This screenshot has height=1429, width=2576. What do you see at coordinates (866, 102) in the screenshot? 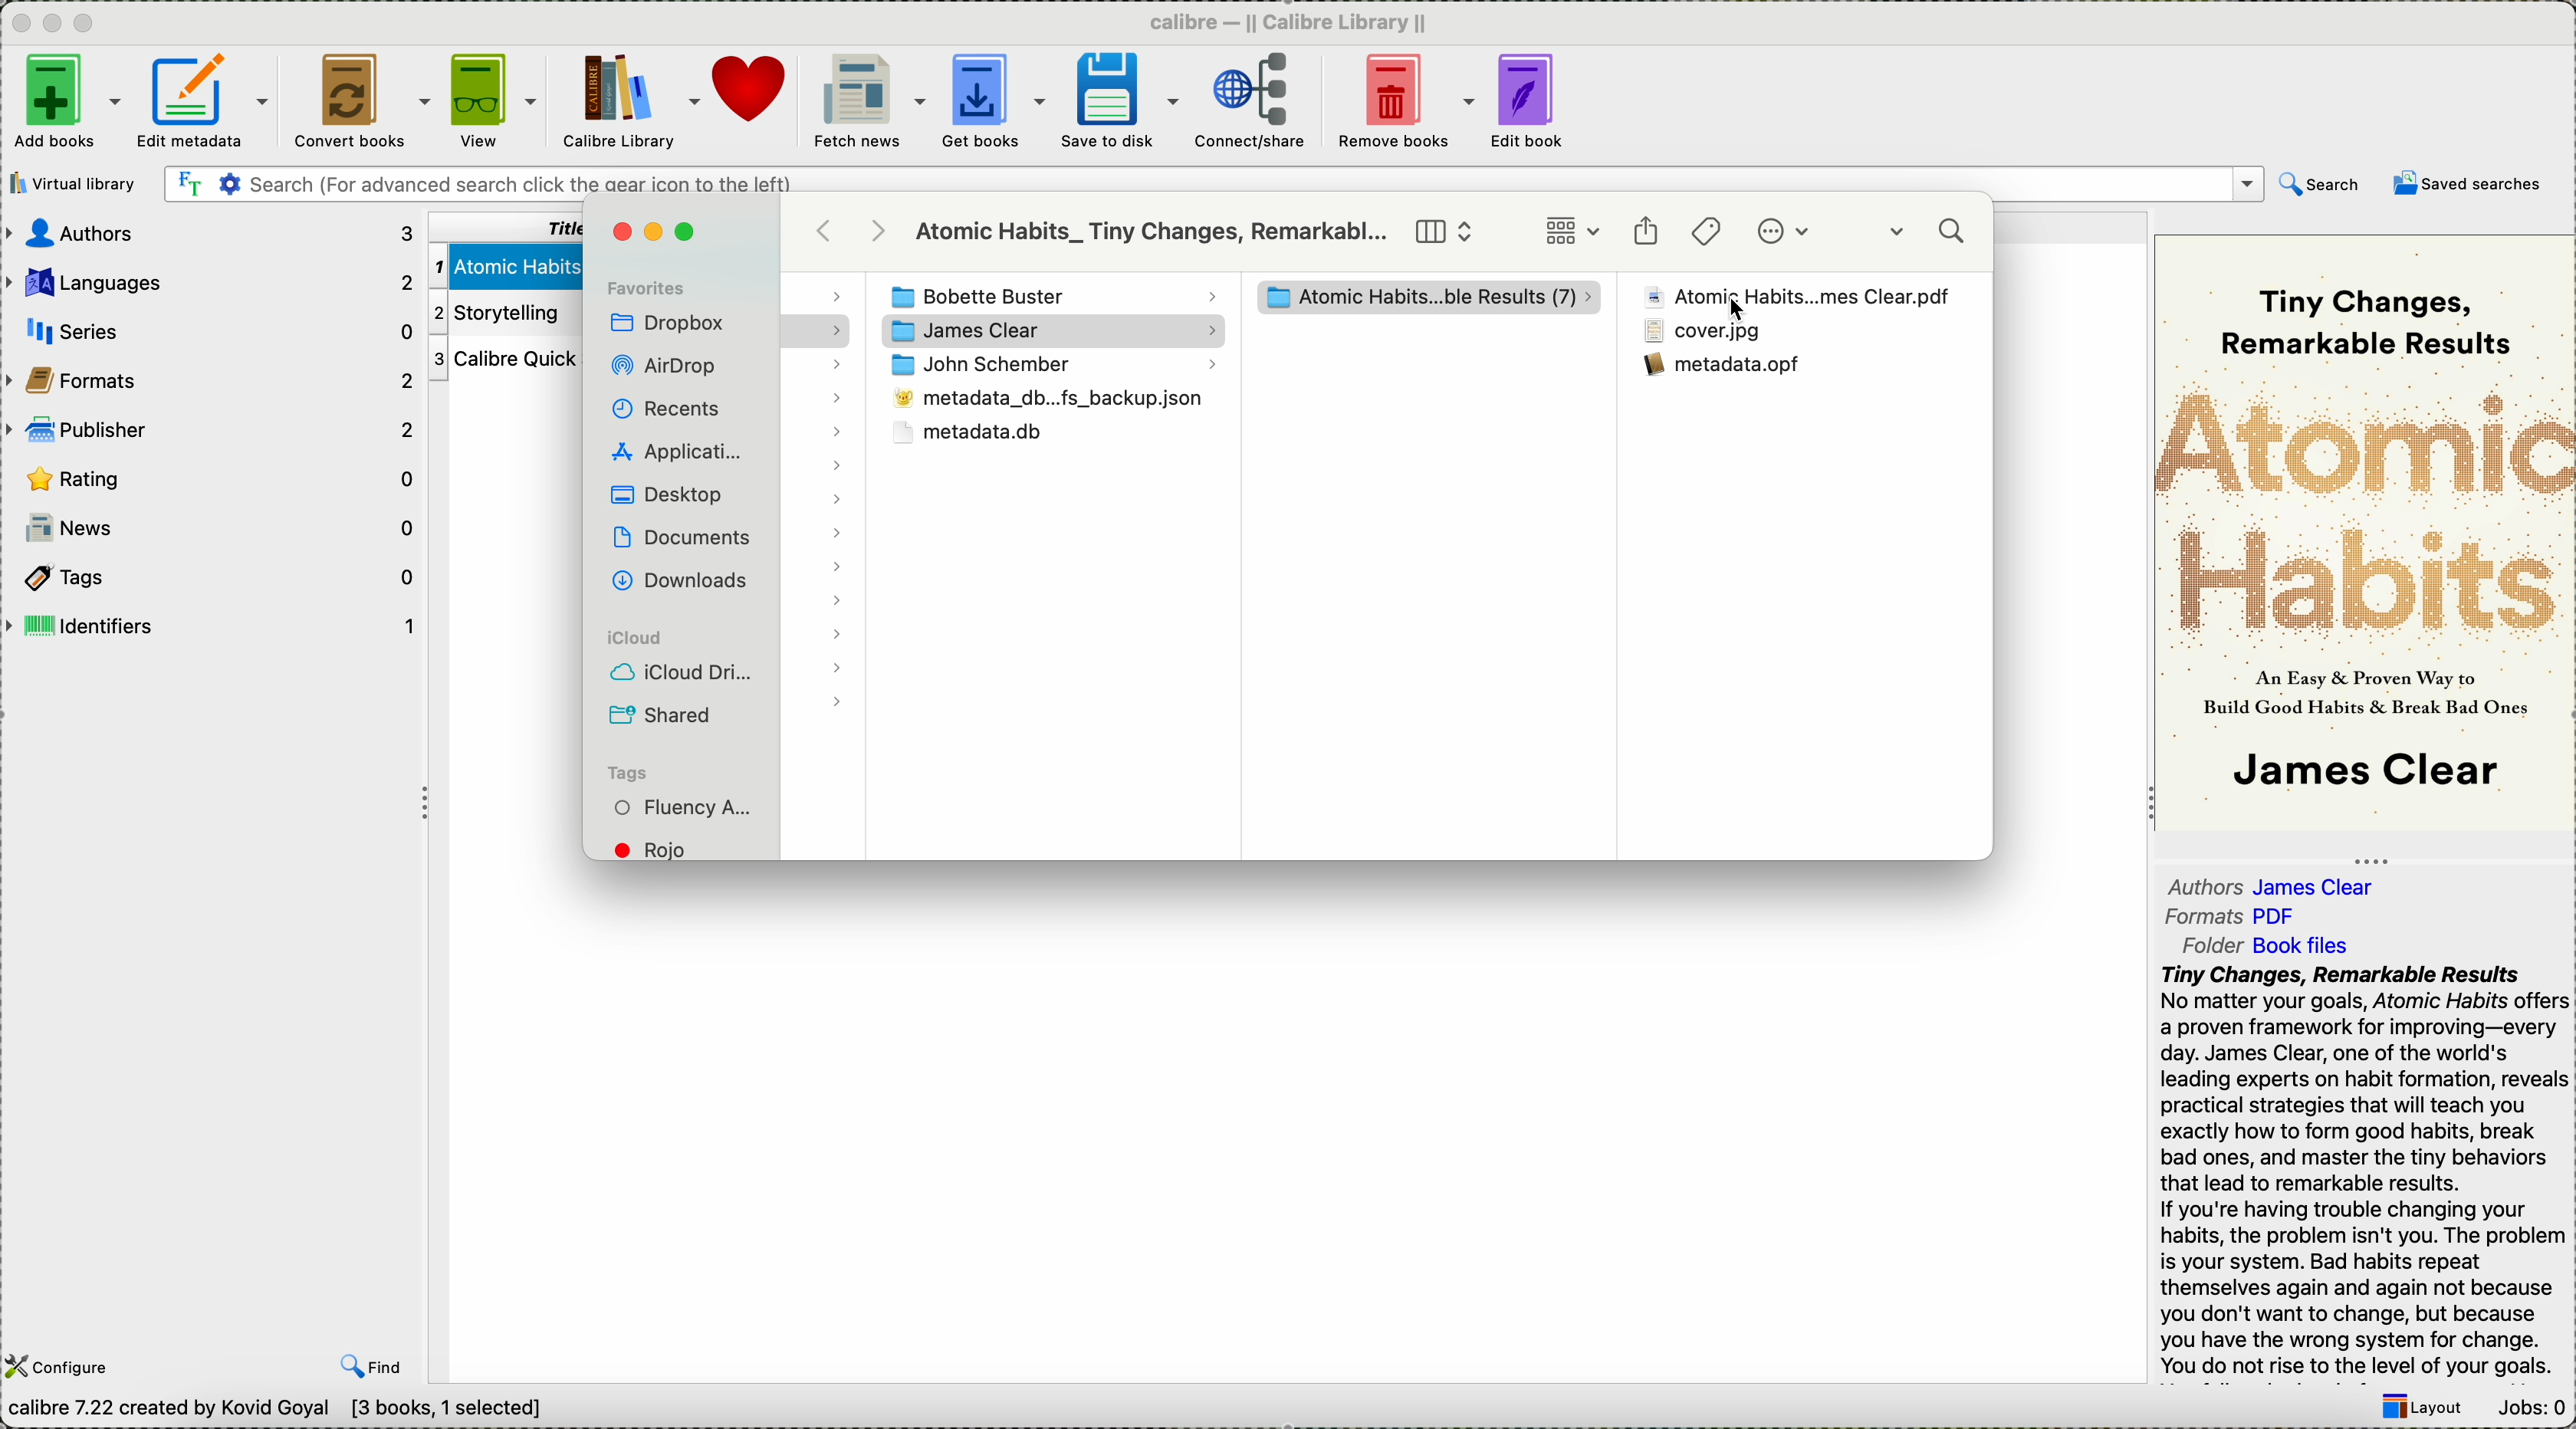
I see `fetch news` at bounding box center [866, 102].